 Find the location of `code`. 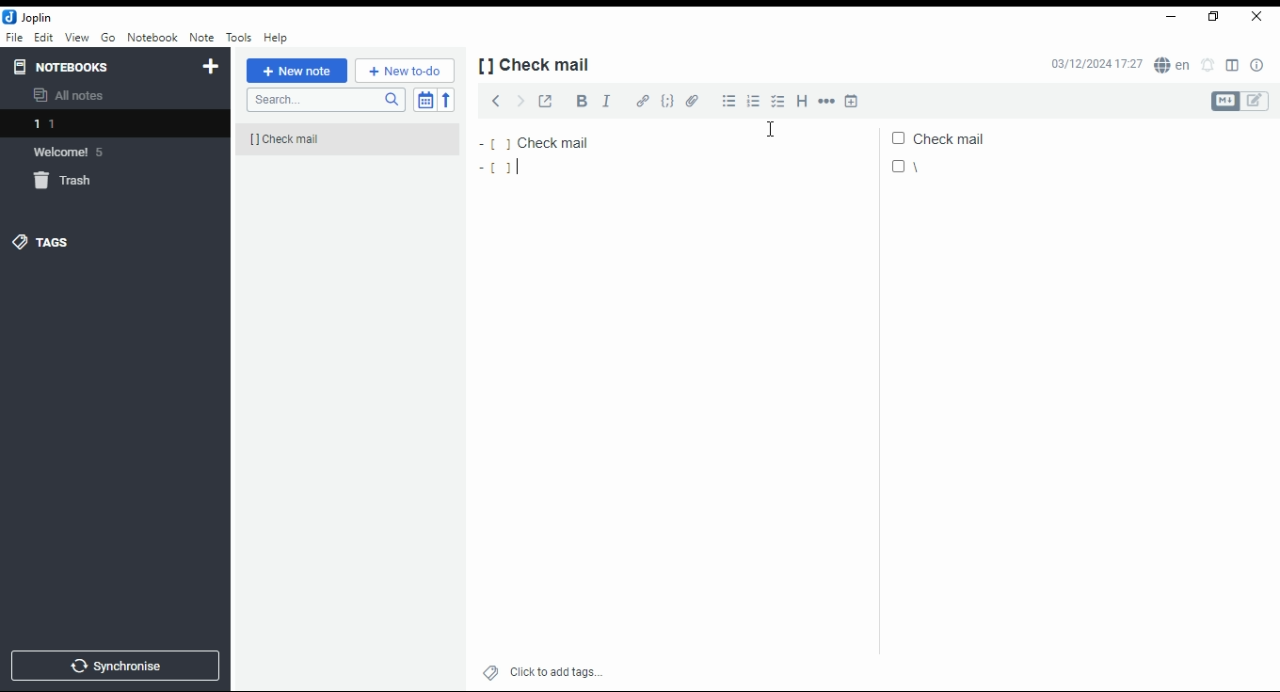

code is located at coordinates (668, 102).